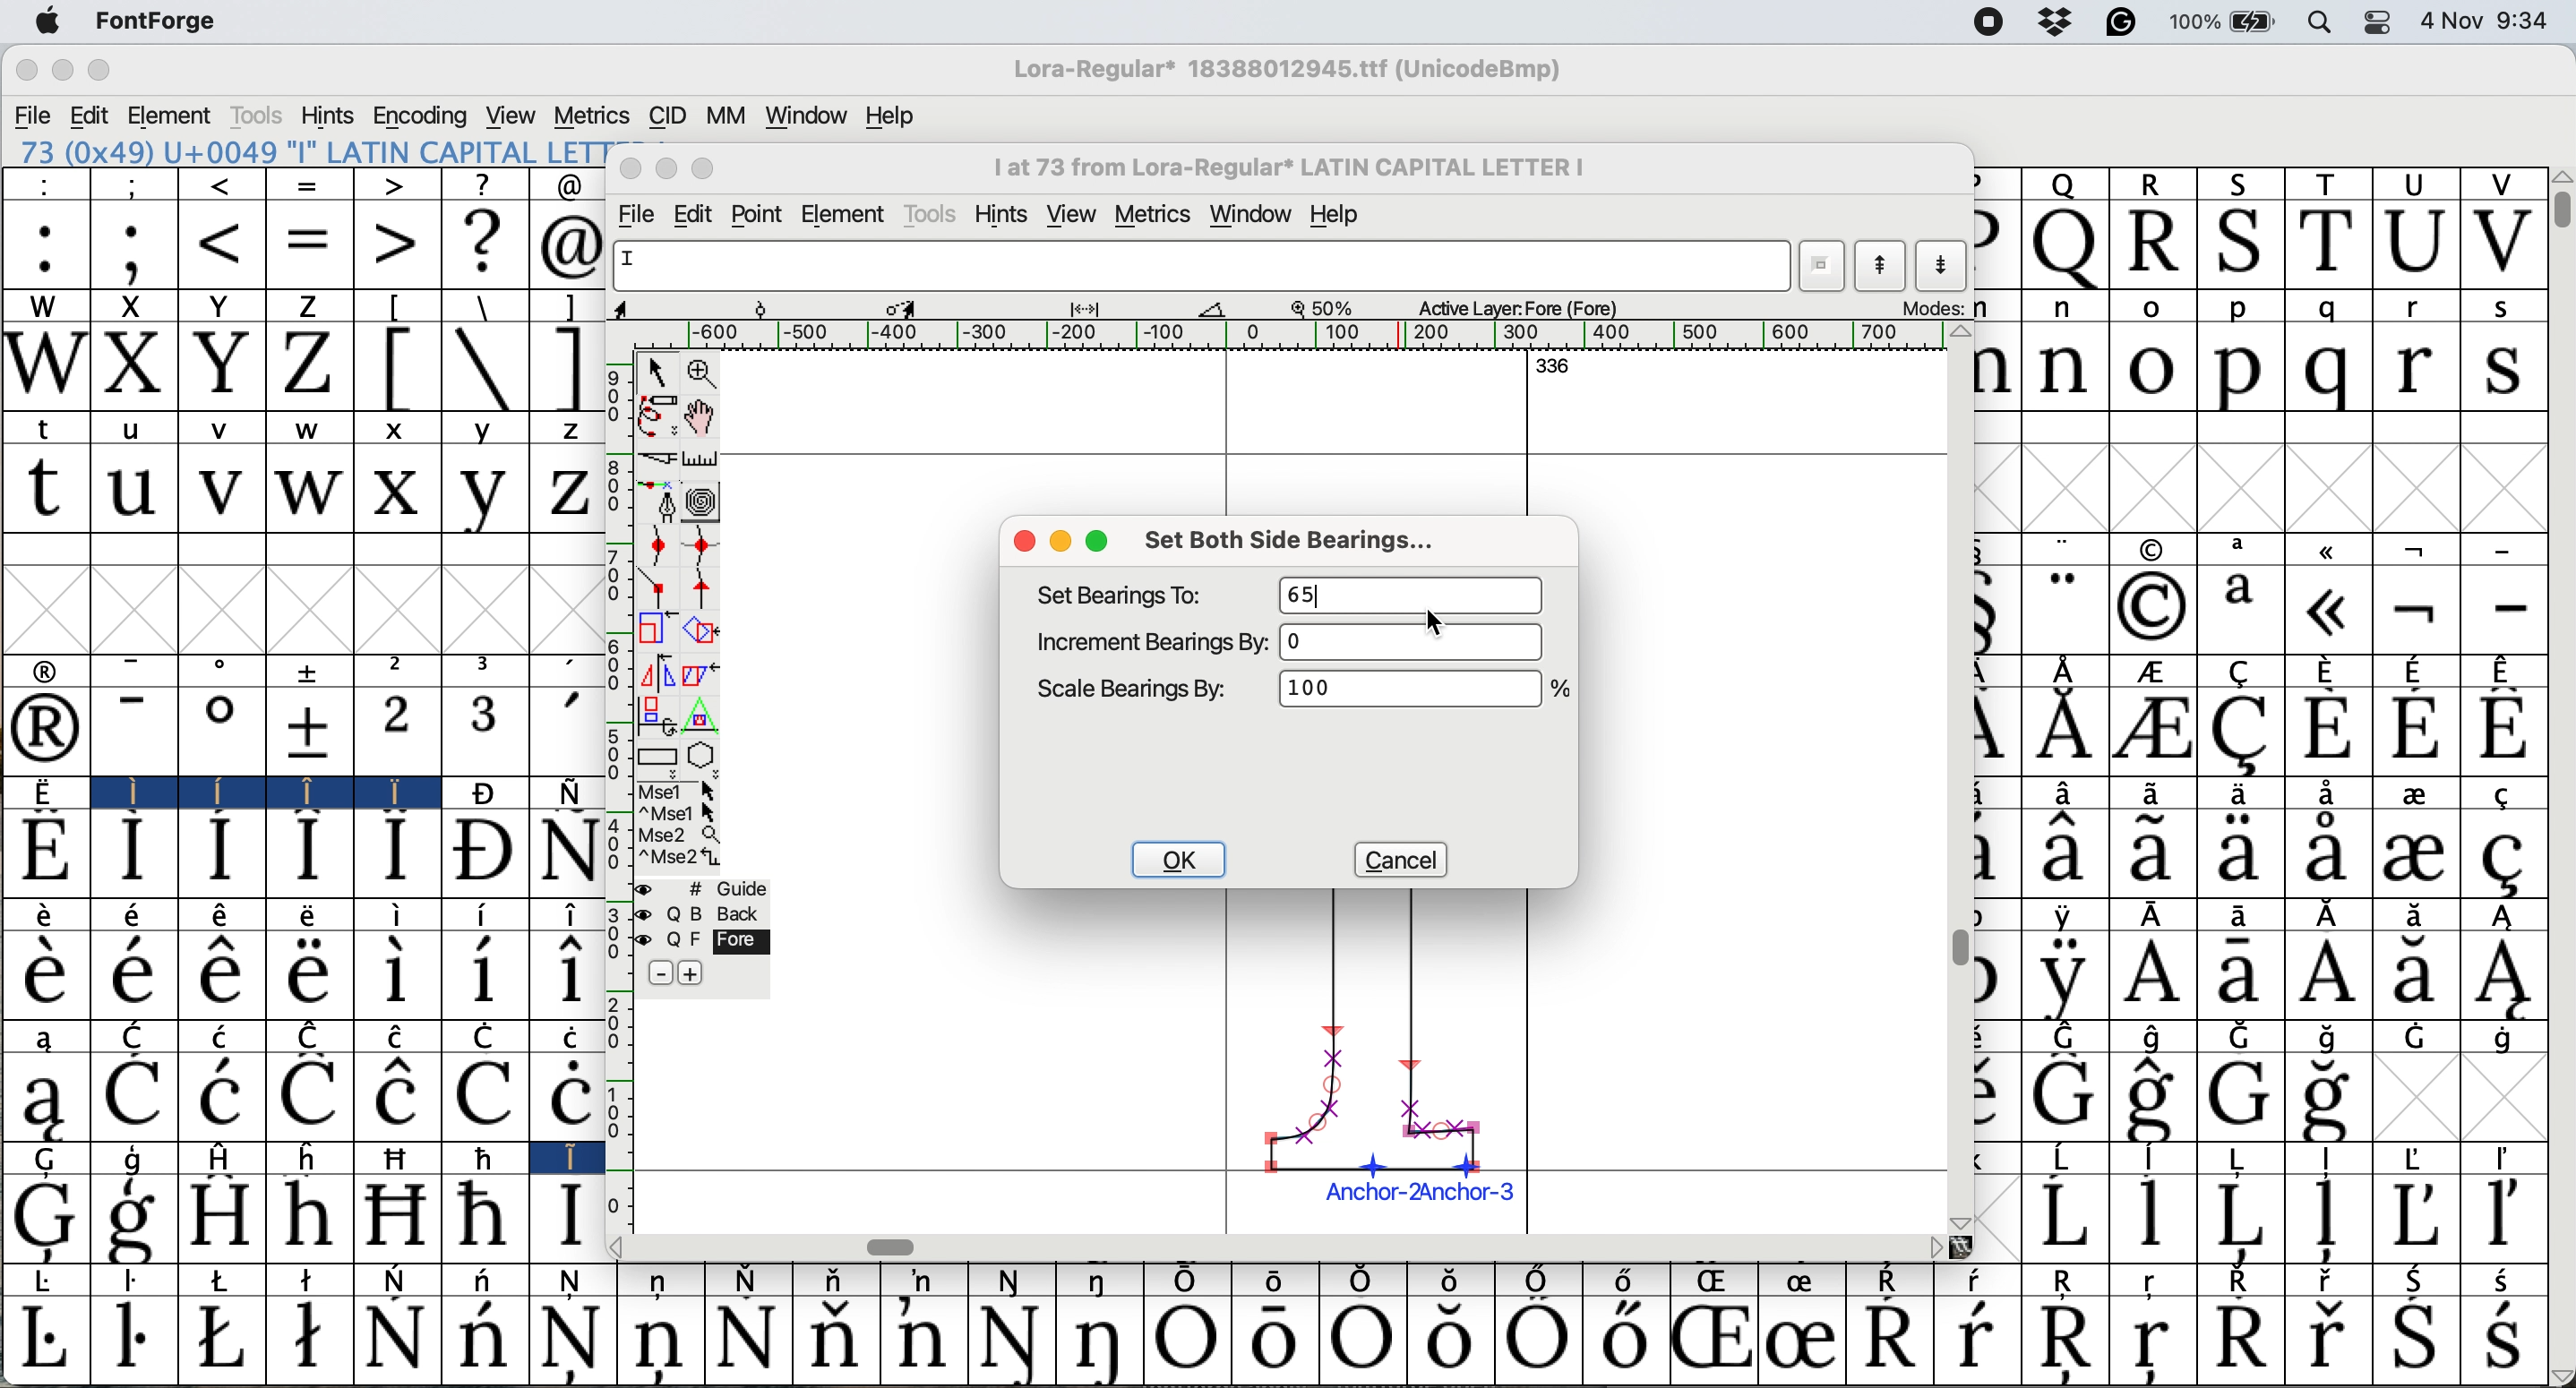  What do you see at coordinates (482, 1216) in the screenshot?
I see `Symbol` at bounding box center [482, 1216].